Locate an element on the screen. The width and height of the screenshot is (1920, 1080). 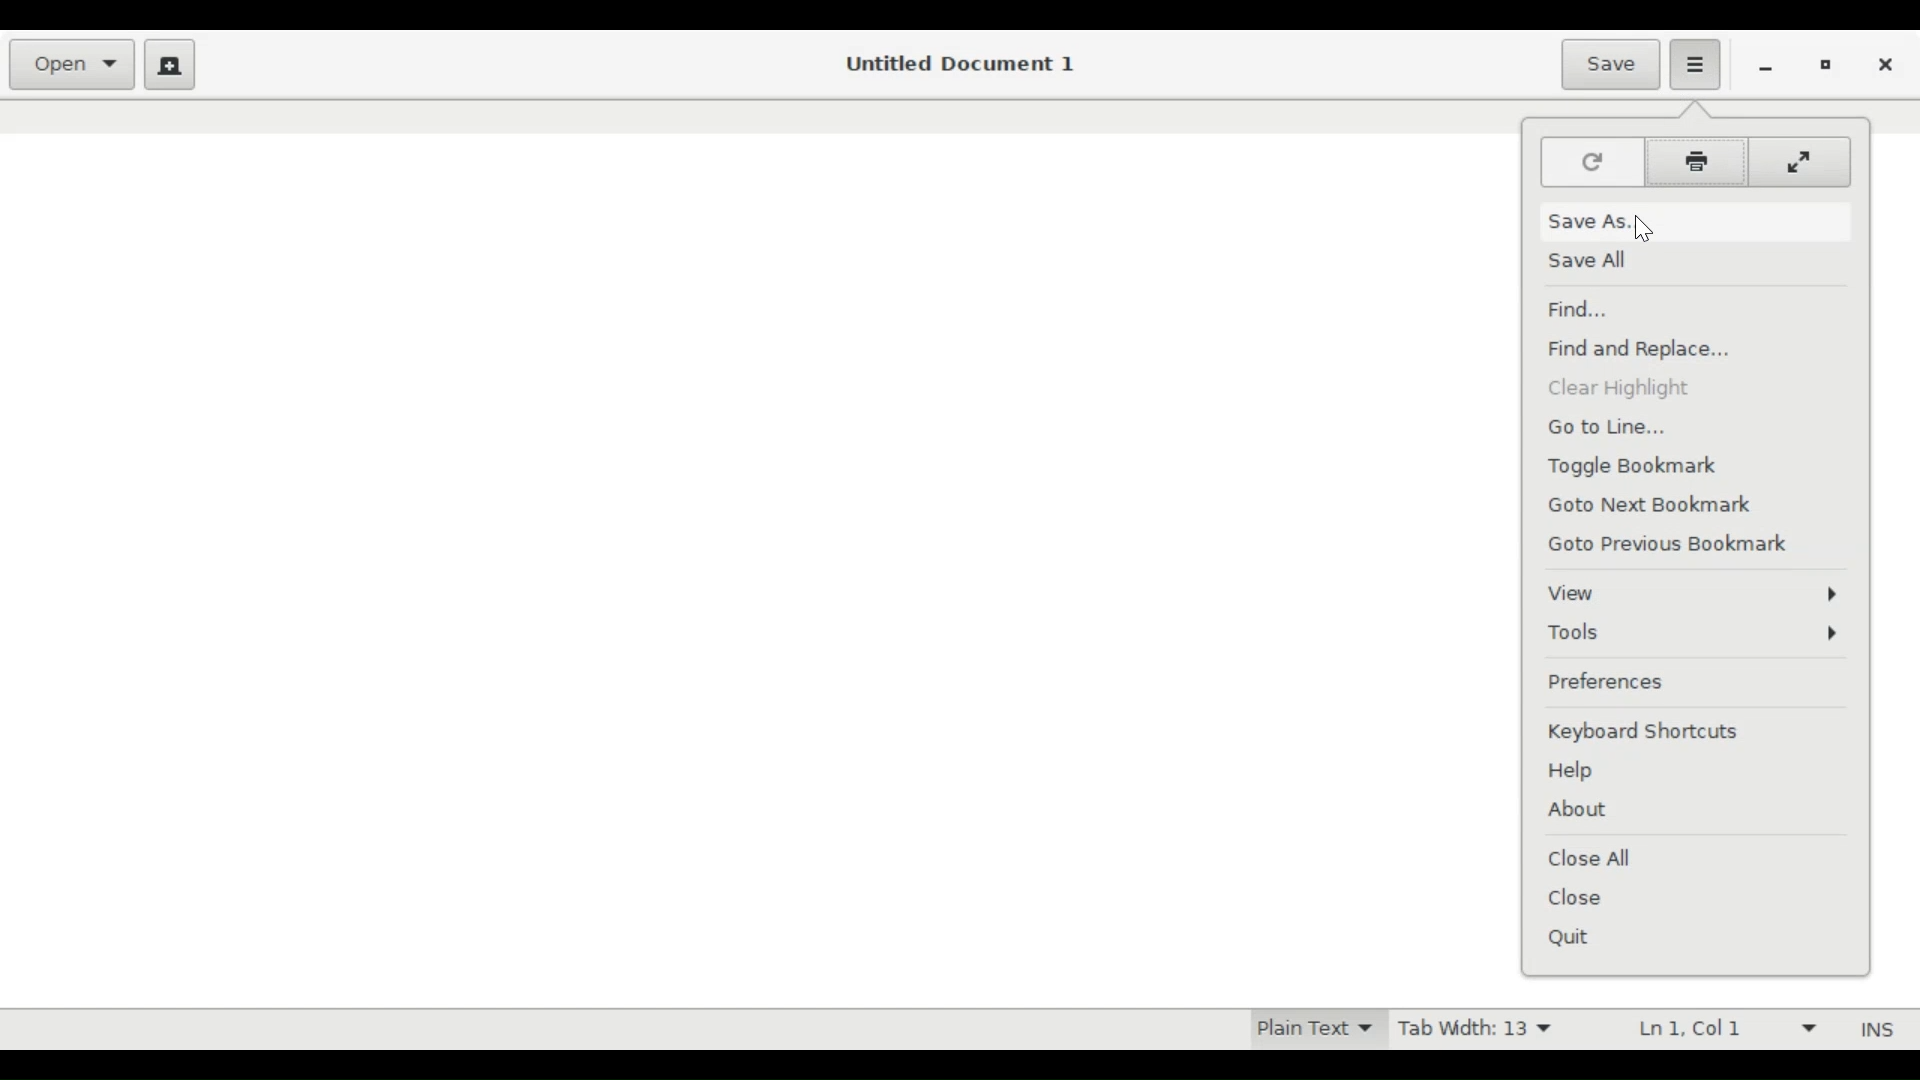
Quit is located at coordinates (1581, 939).